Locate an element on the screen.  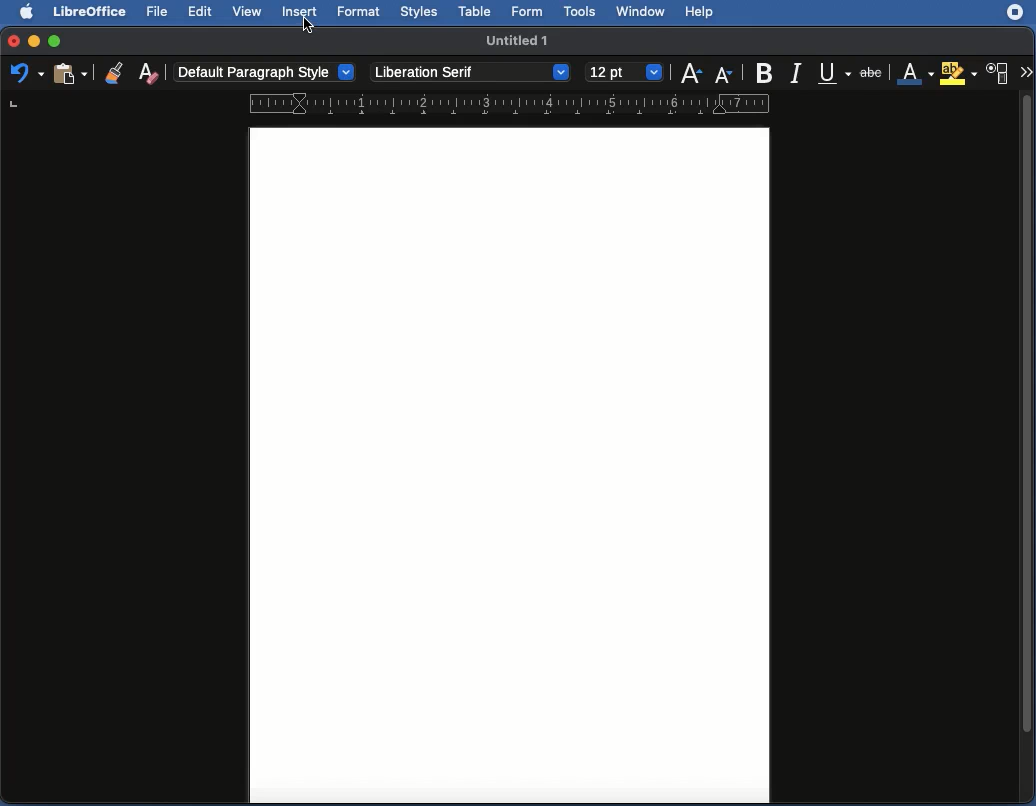
Edit is located at coordinates (199, 11).